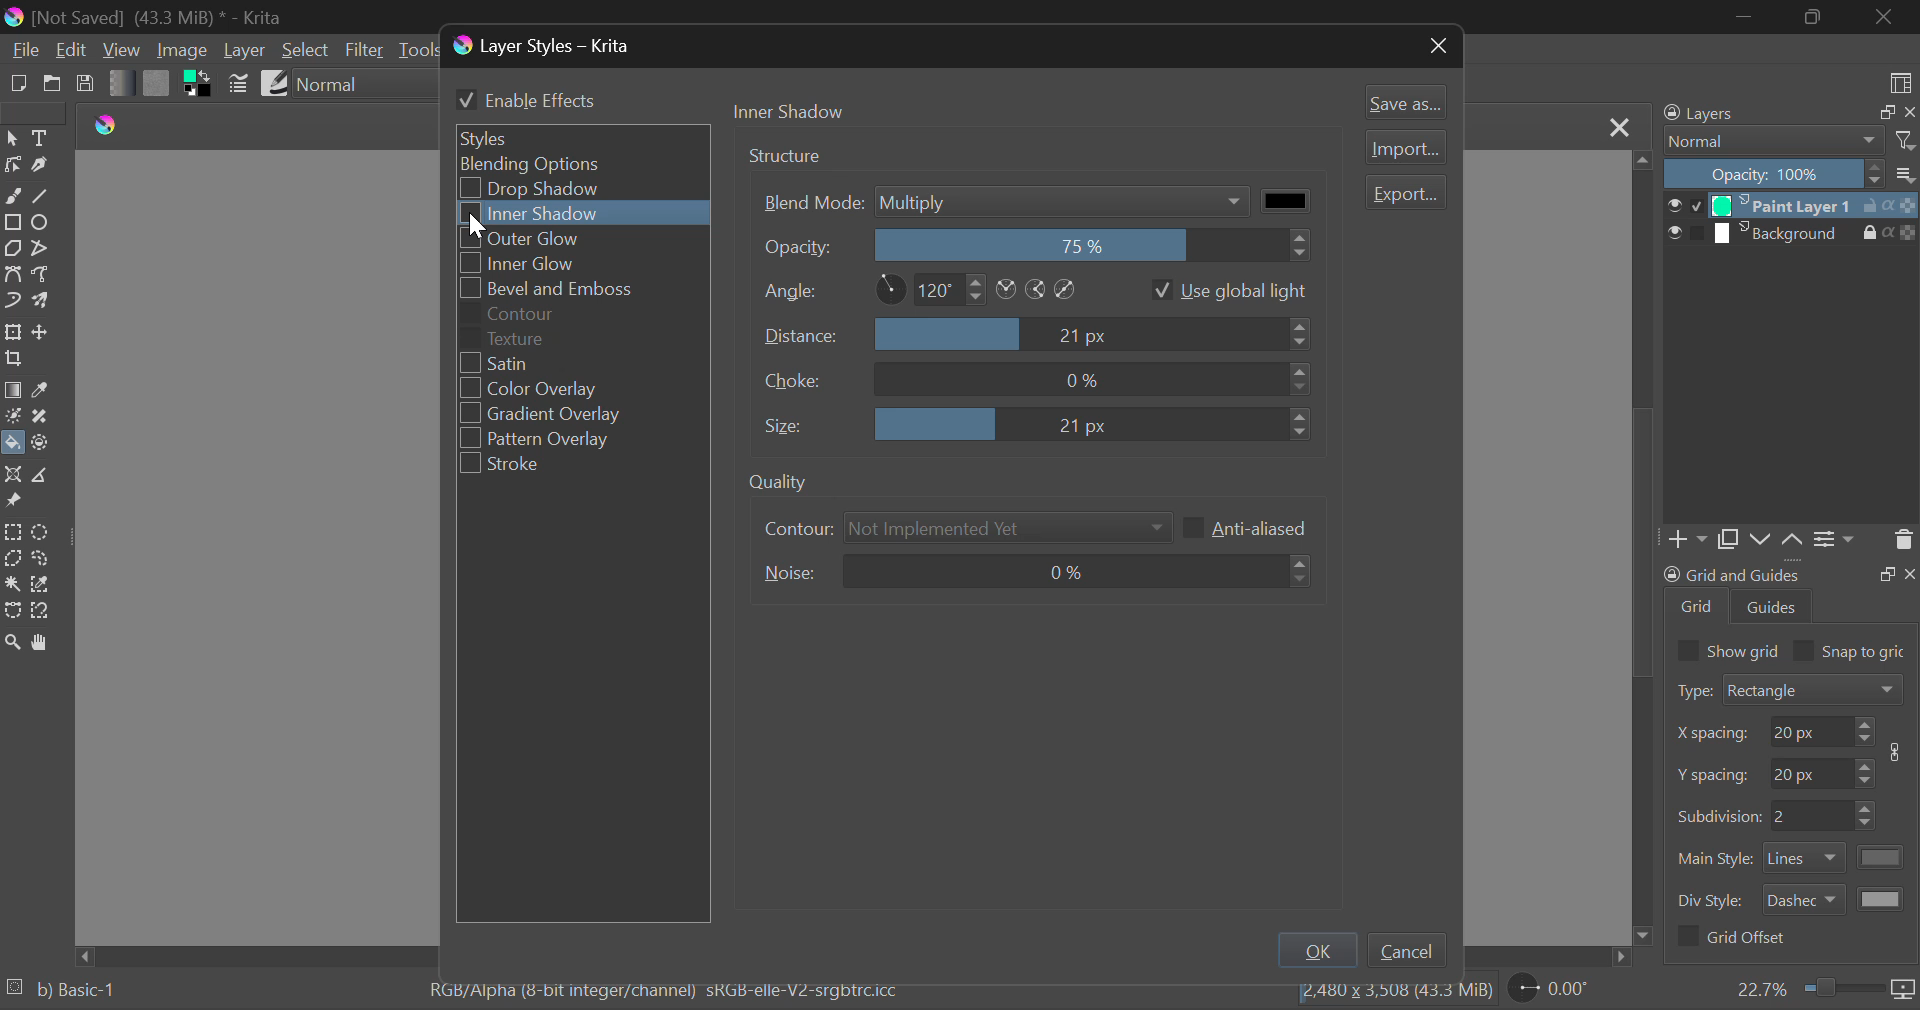 This screenshot has width=1920, height=1010. I want to click on Ellipses Selected , so click(40, 222).